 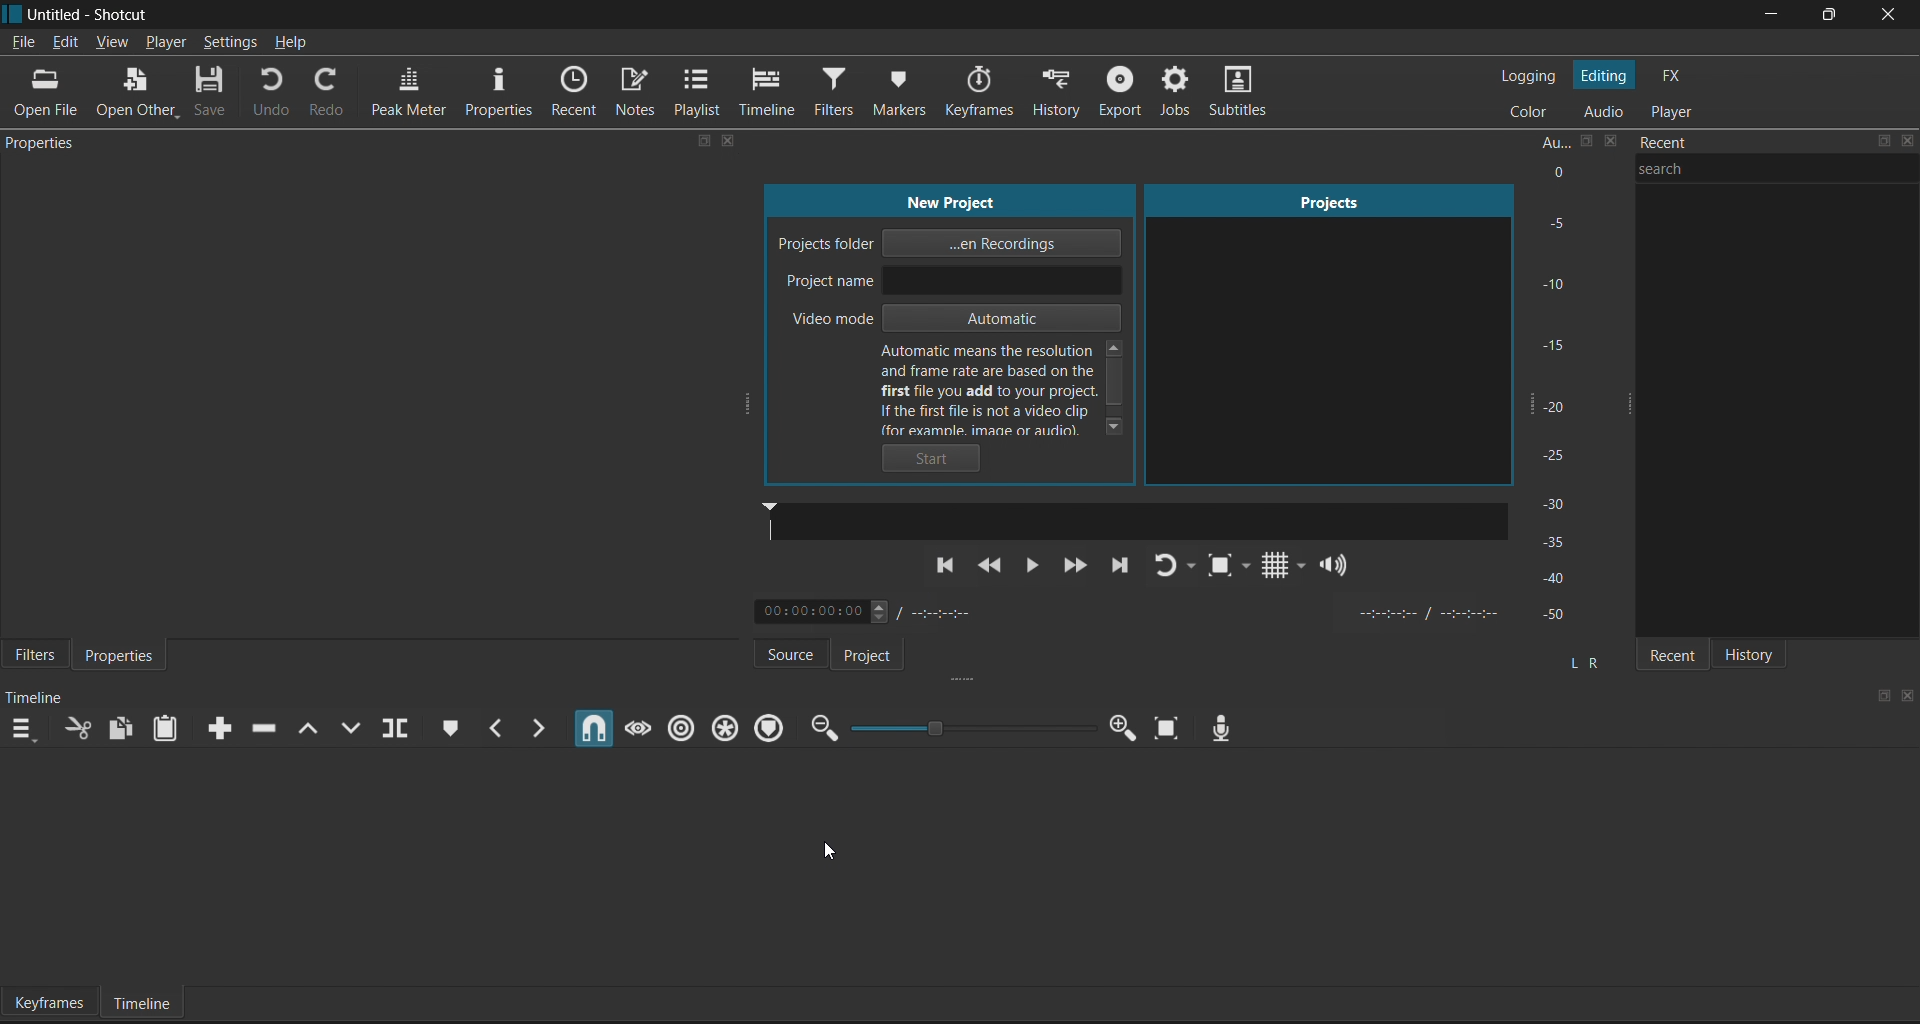 What do you see at coordinates (23, 43) in the screenshot?
I see `File` at bounding box center [23, 43].